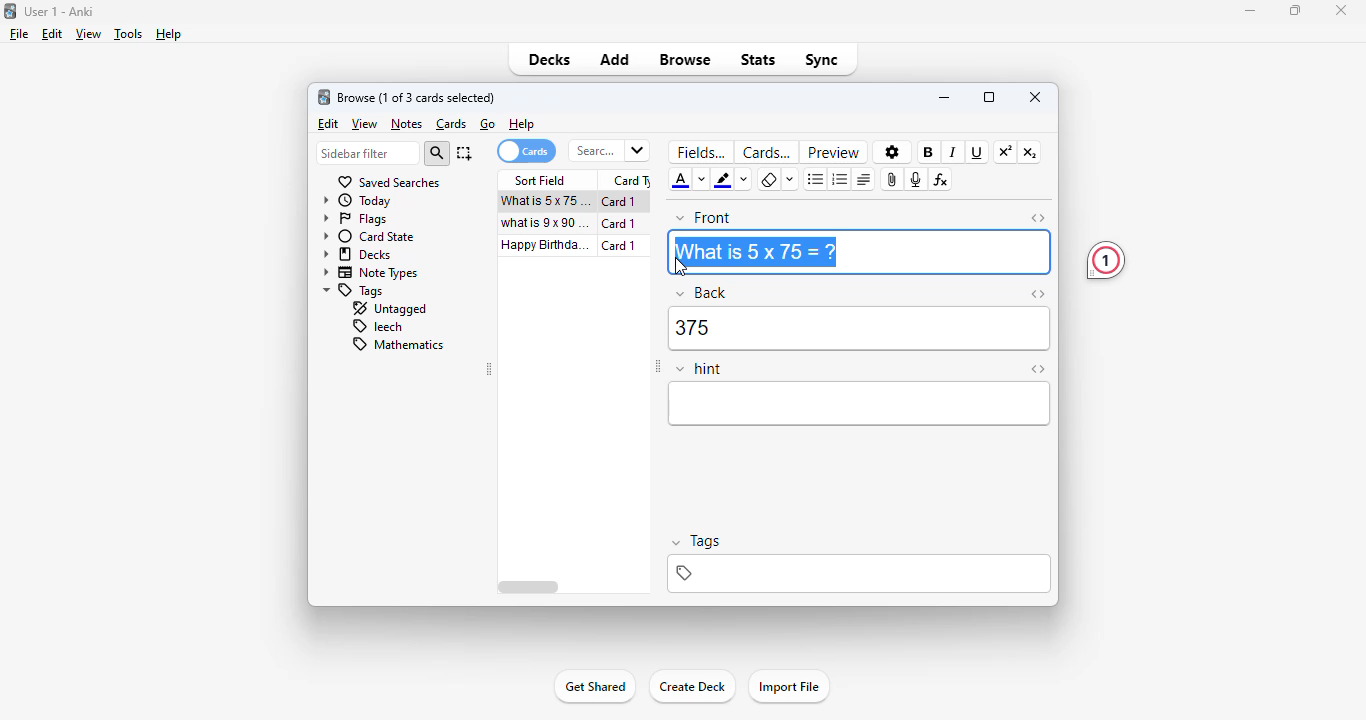 The width and height of the screenshot is (1366, 720). I want to click on happy birthday song!!!.mp3, so click(544, 245).